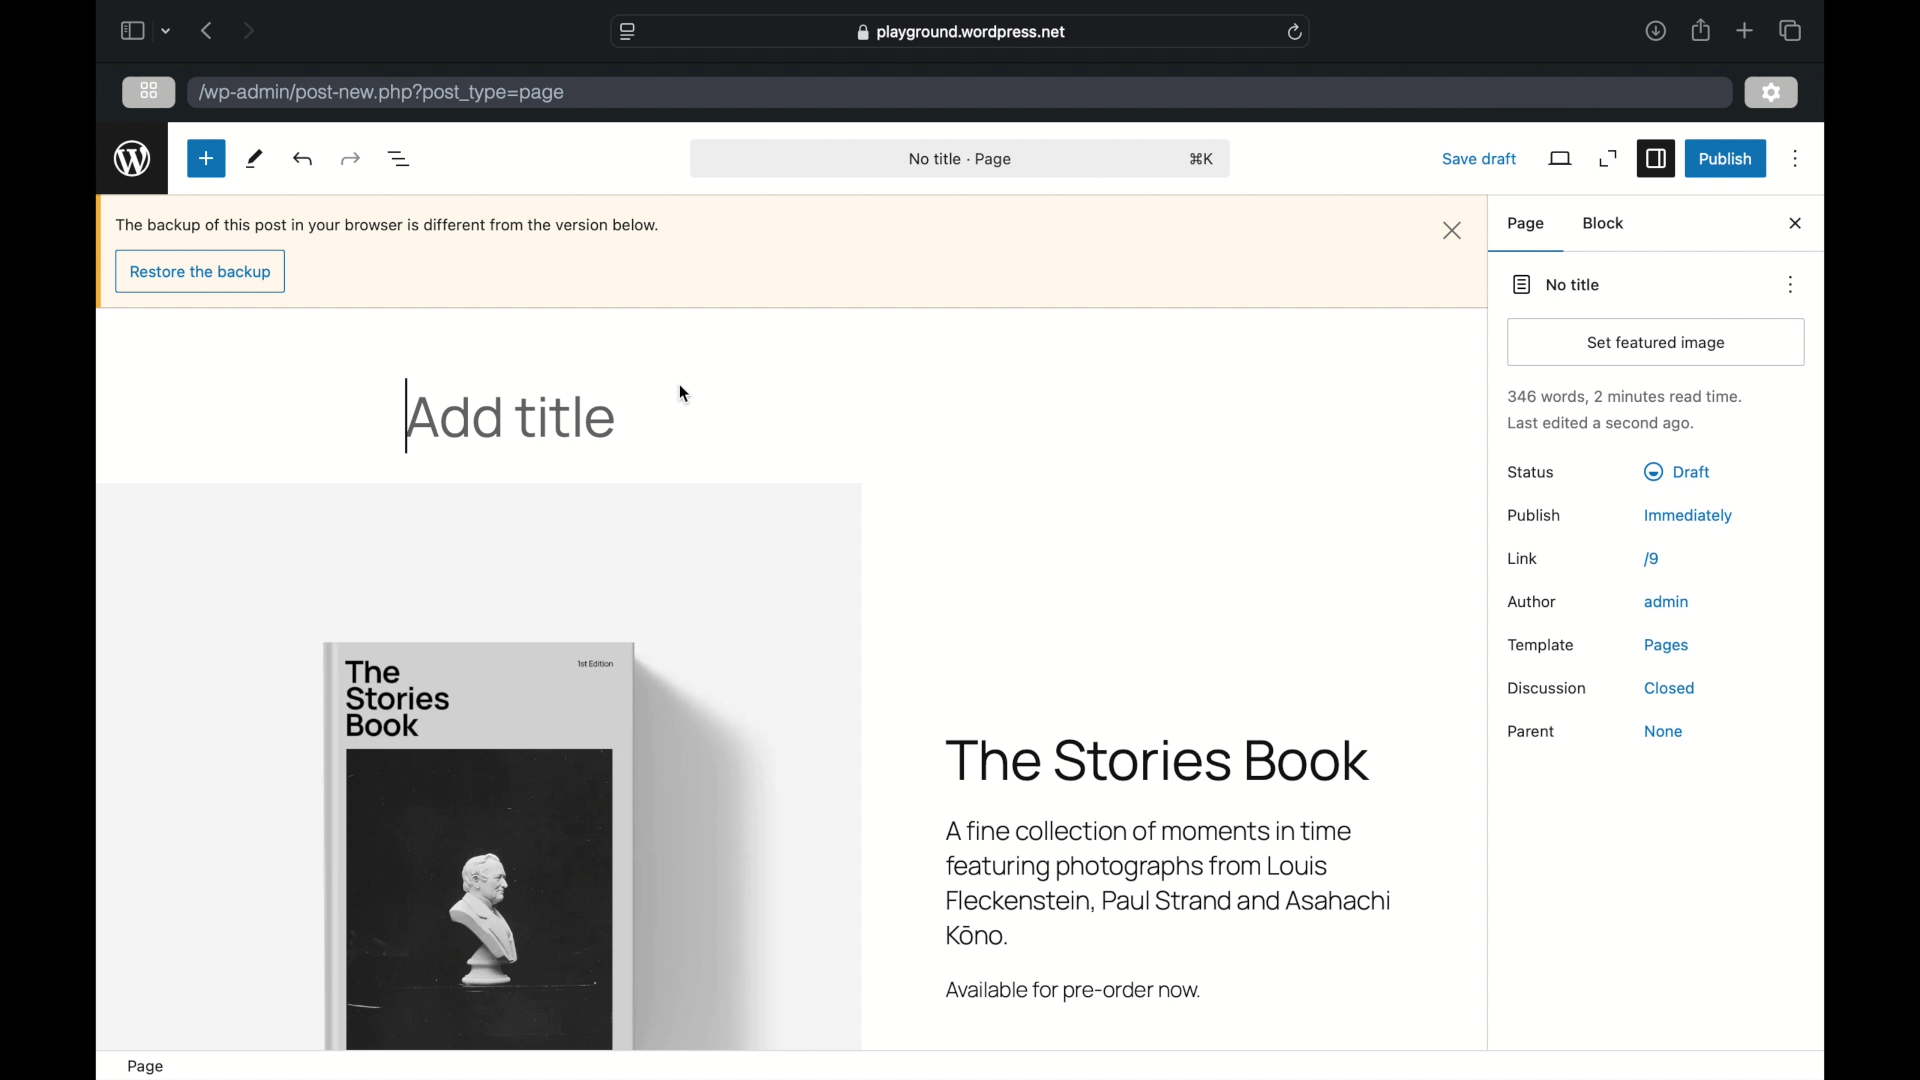 The height and width of the screenshot is (1080, 1920). What do you see at coordinates (1608, 159) in the screenshot?
I see `expand` at bounding box center [1608, 159].